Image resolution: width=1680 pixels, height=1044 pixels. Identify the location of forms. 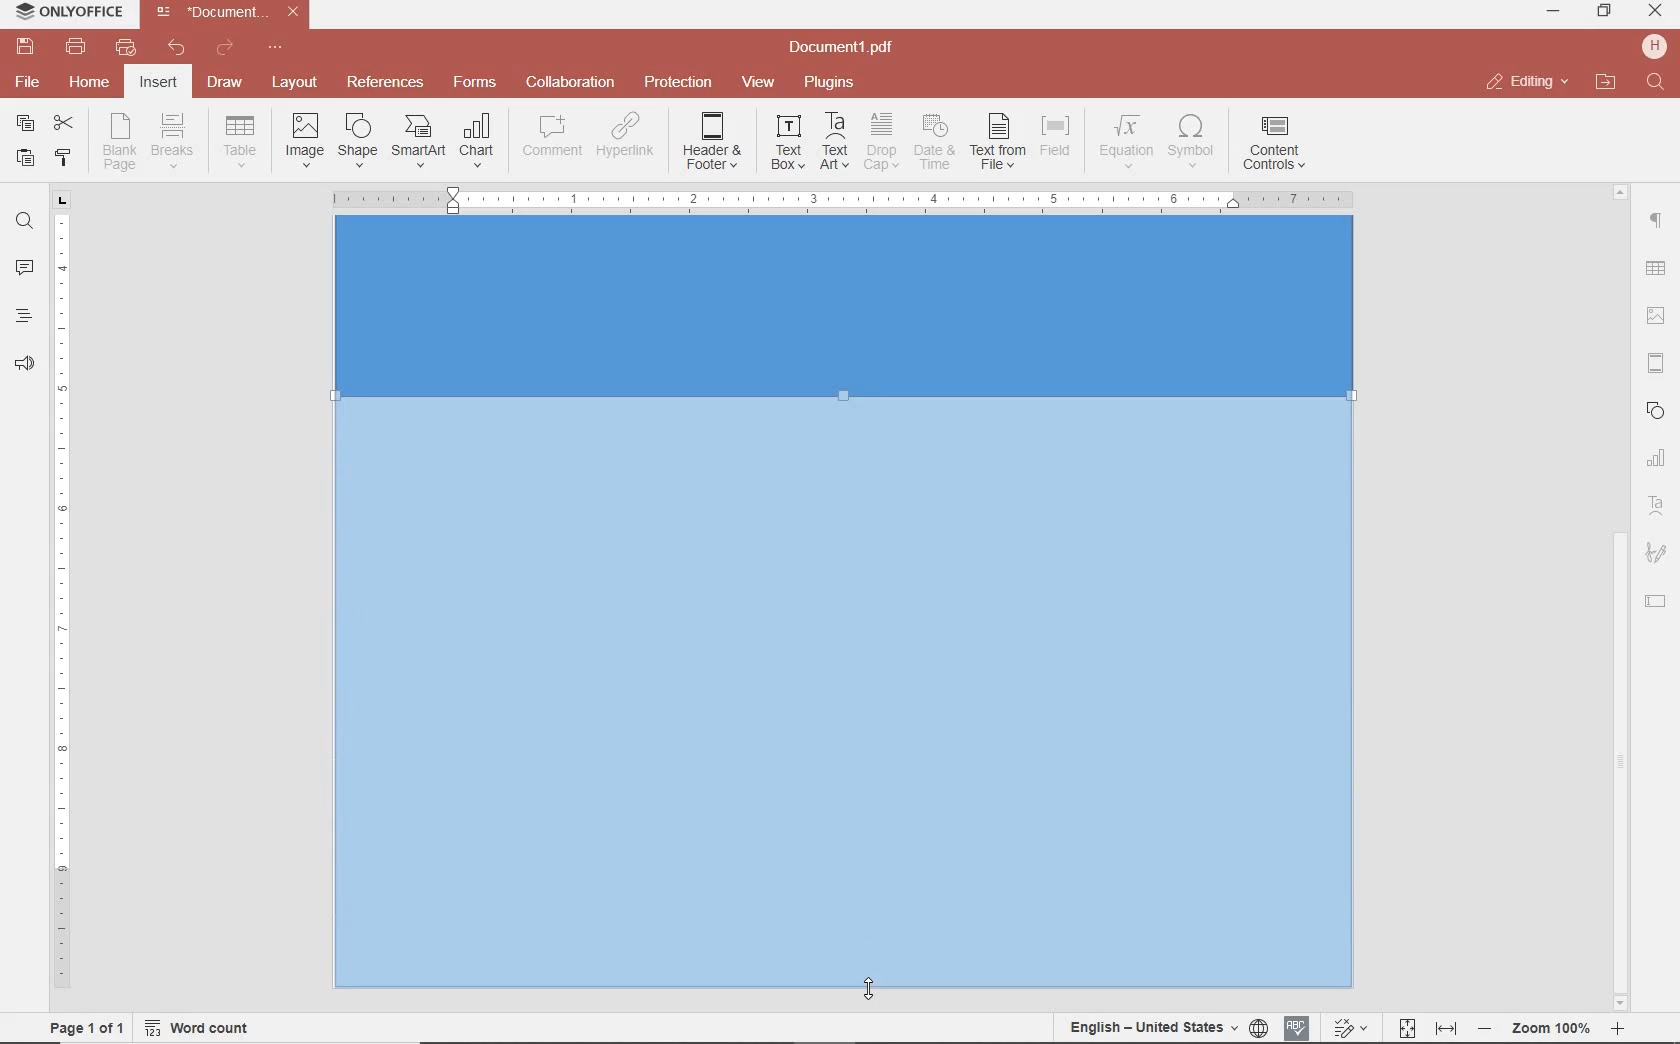
(475, 82).